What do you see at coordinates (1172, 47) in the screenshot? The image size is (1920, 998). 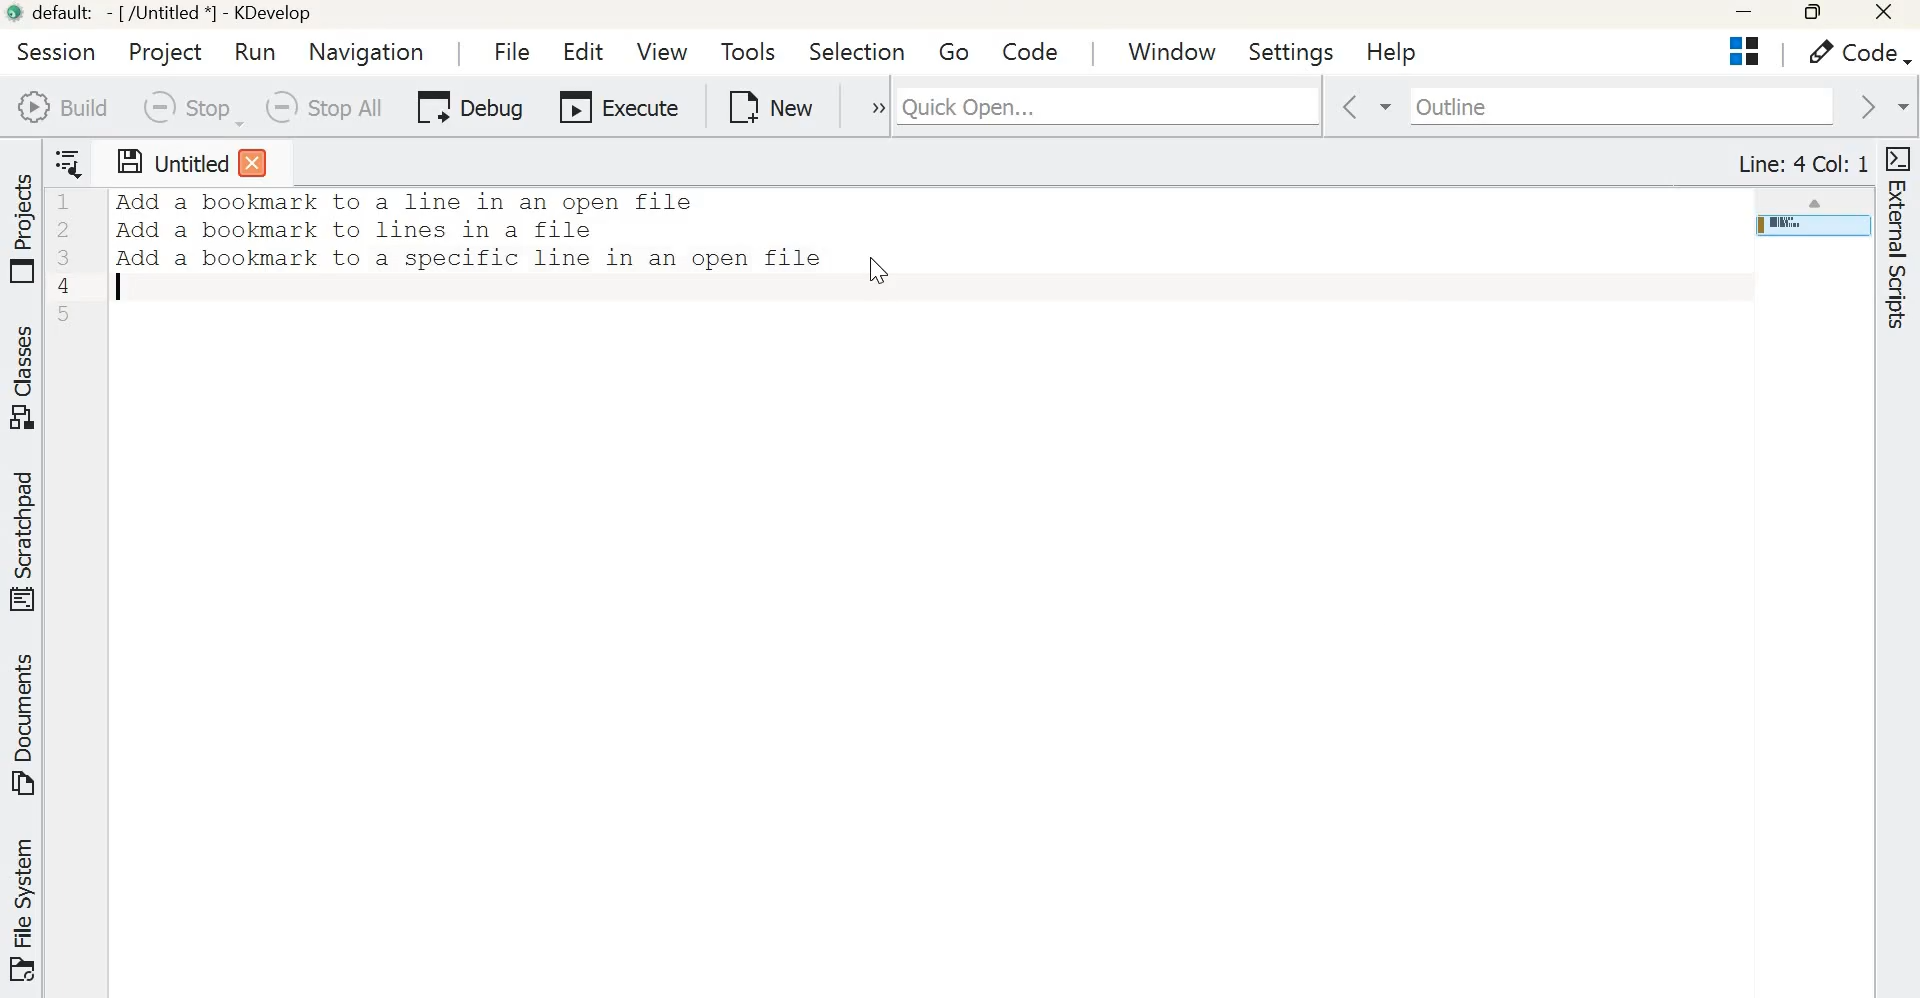 I see `window` at bounding box center [1172, 47].